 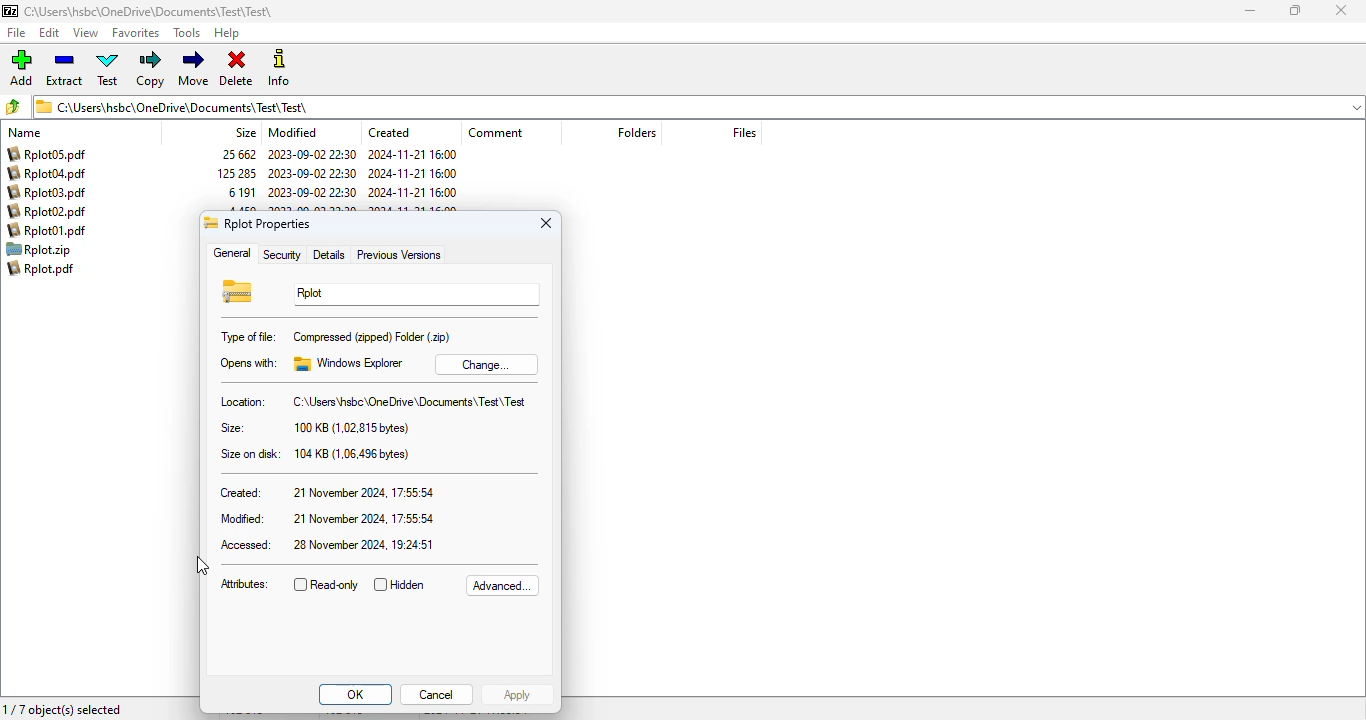 I want to click on read-only, so click(x=326, y=585).